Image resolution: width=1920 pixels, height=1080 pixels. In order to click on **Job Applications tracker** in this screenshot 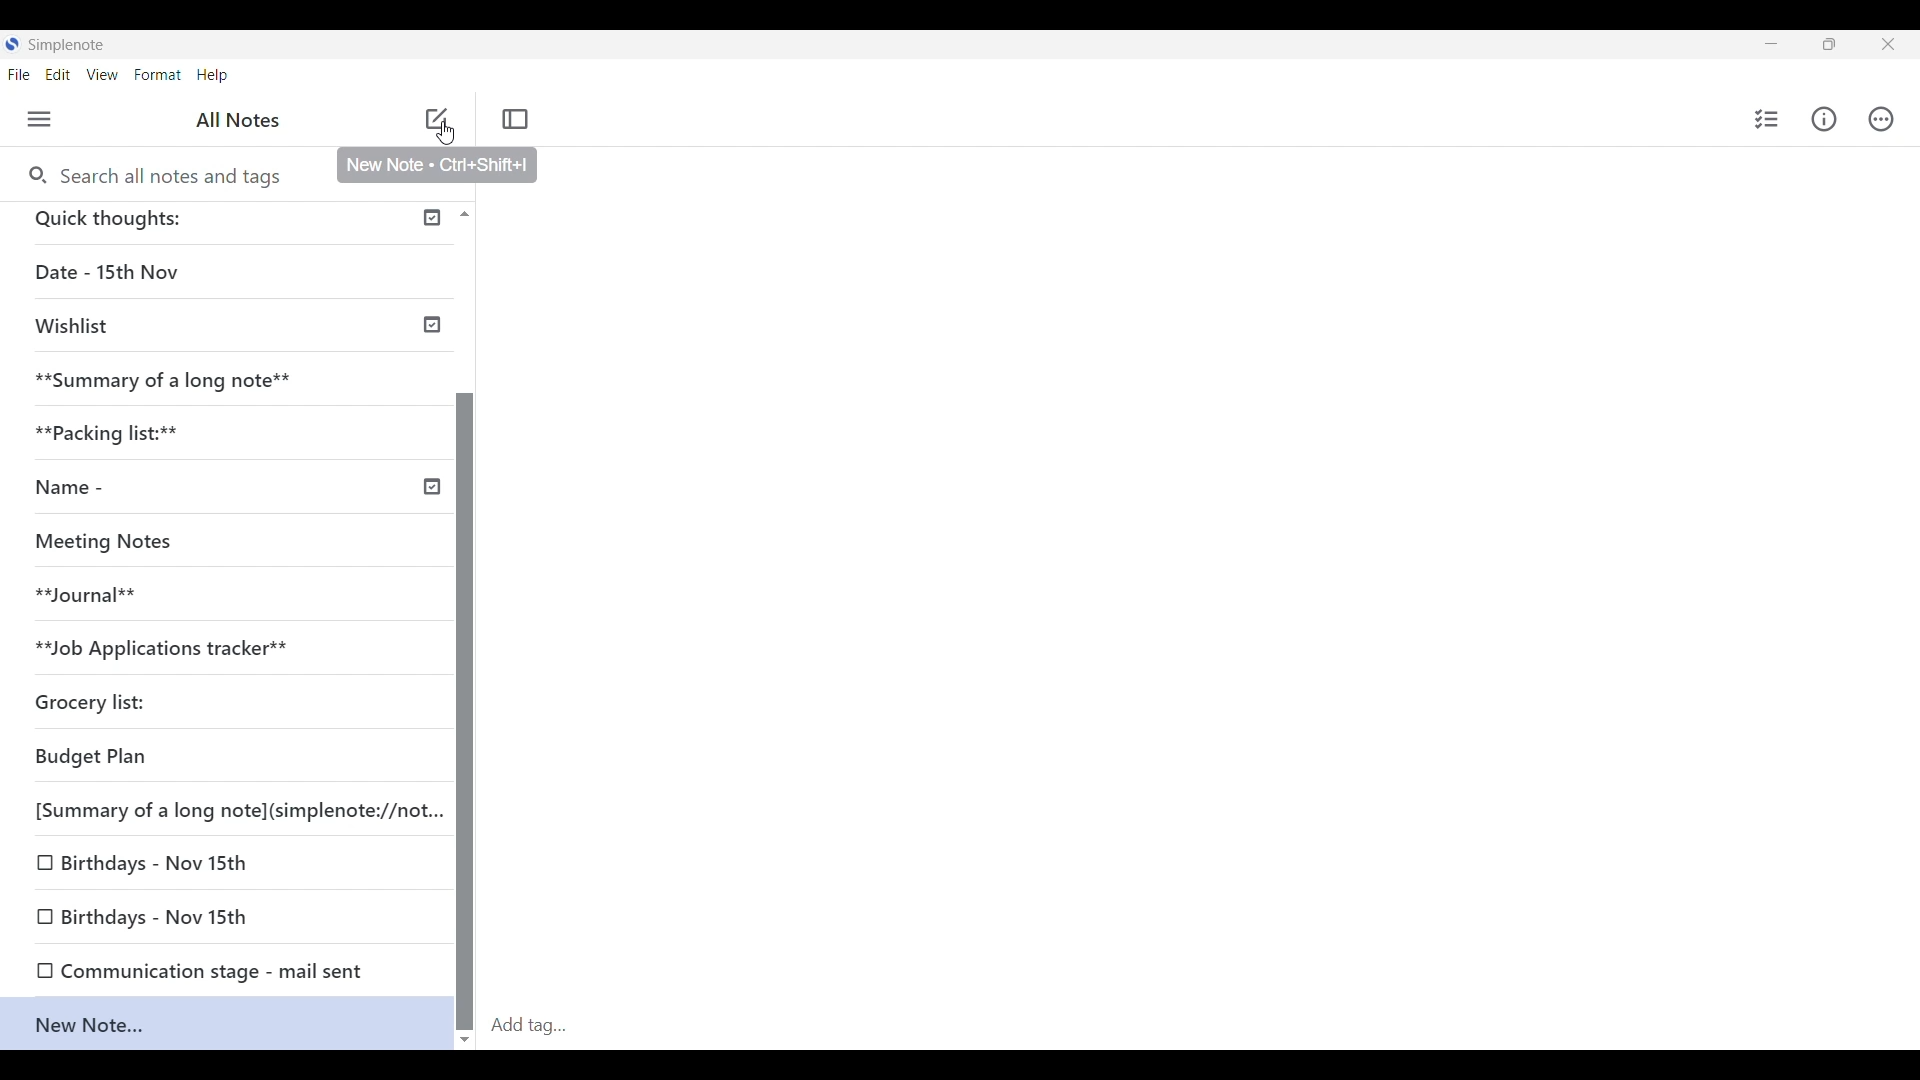, I will do `click(220, 647)`.